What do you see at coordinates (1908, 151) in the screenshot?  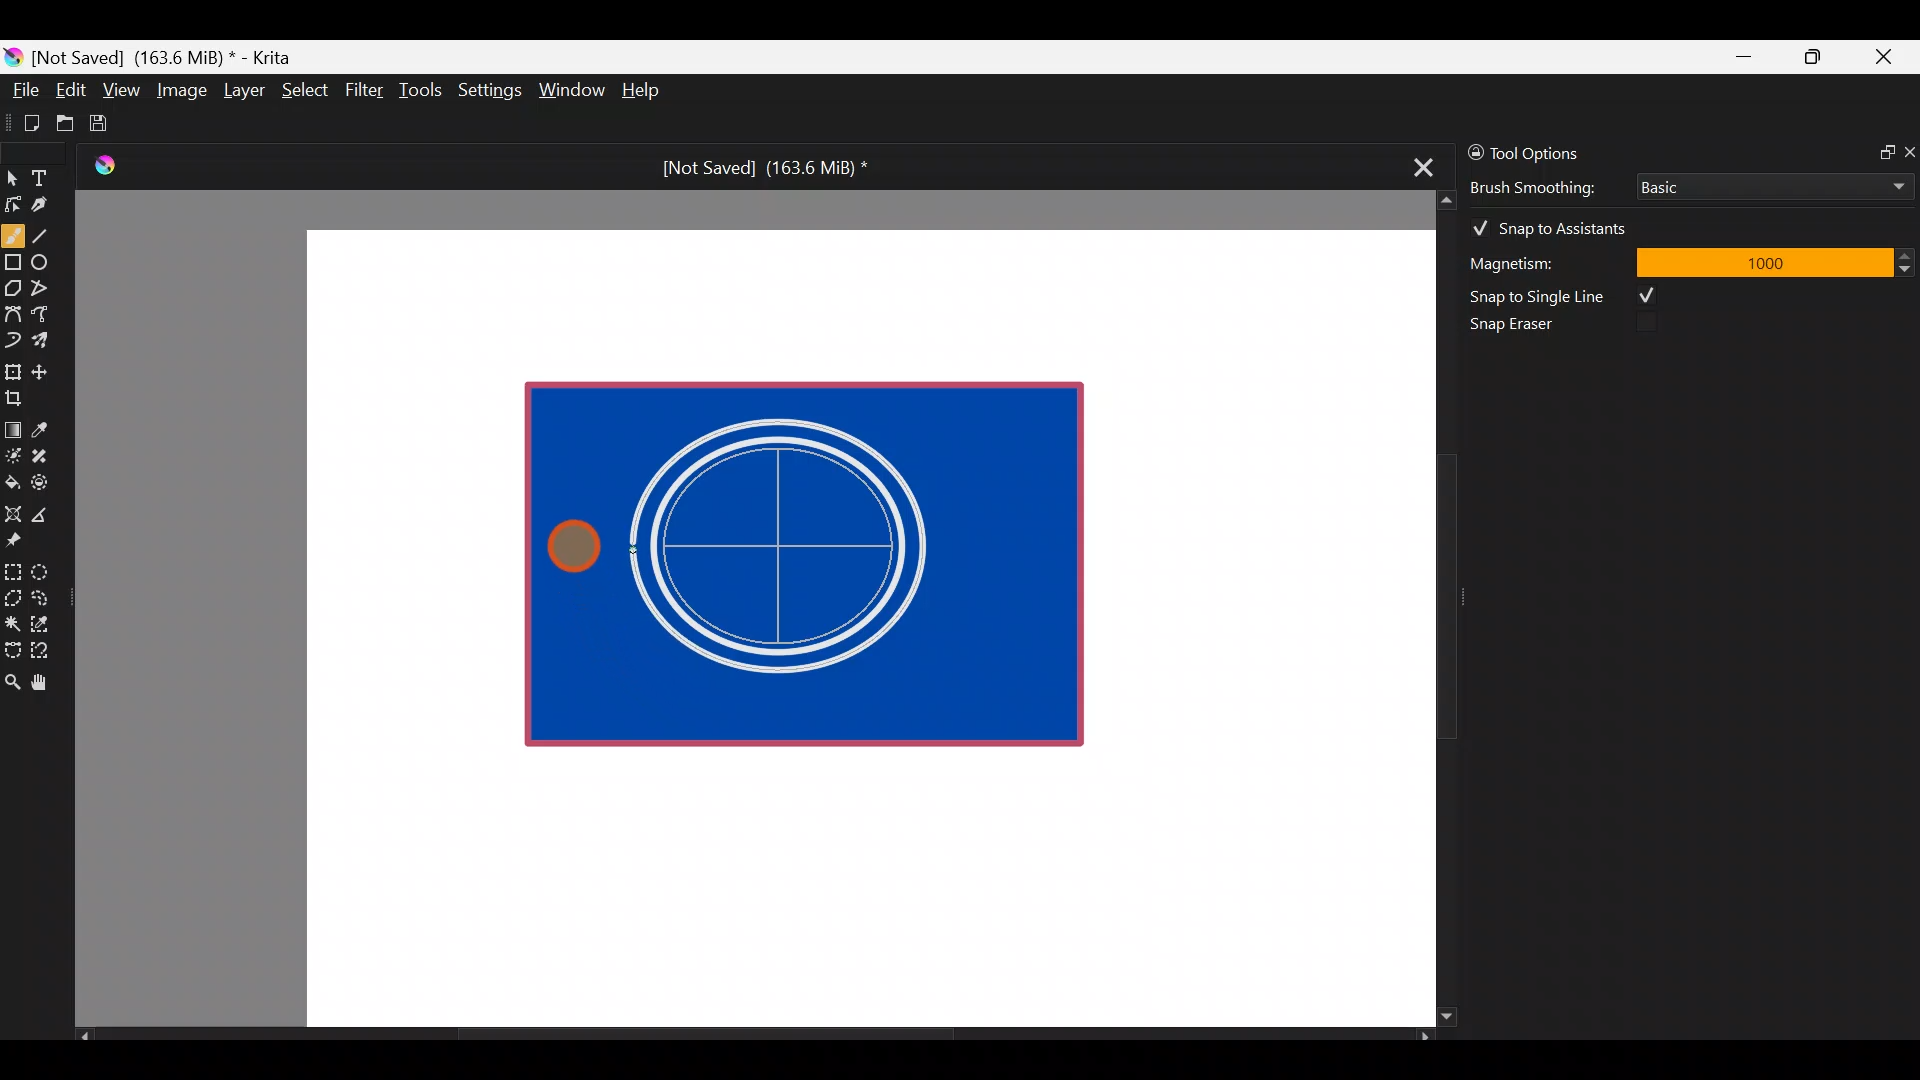 I see `Close docker` at bounding box center [1908, 151].